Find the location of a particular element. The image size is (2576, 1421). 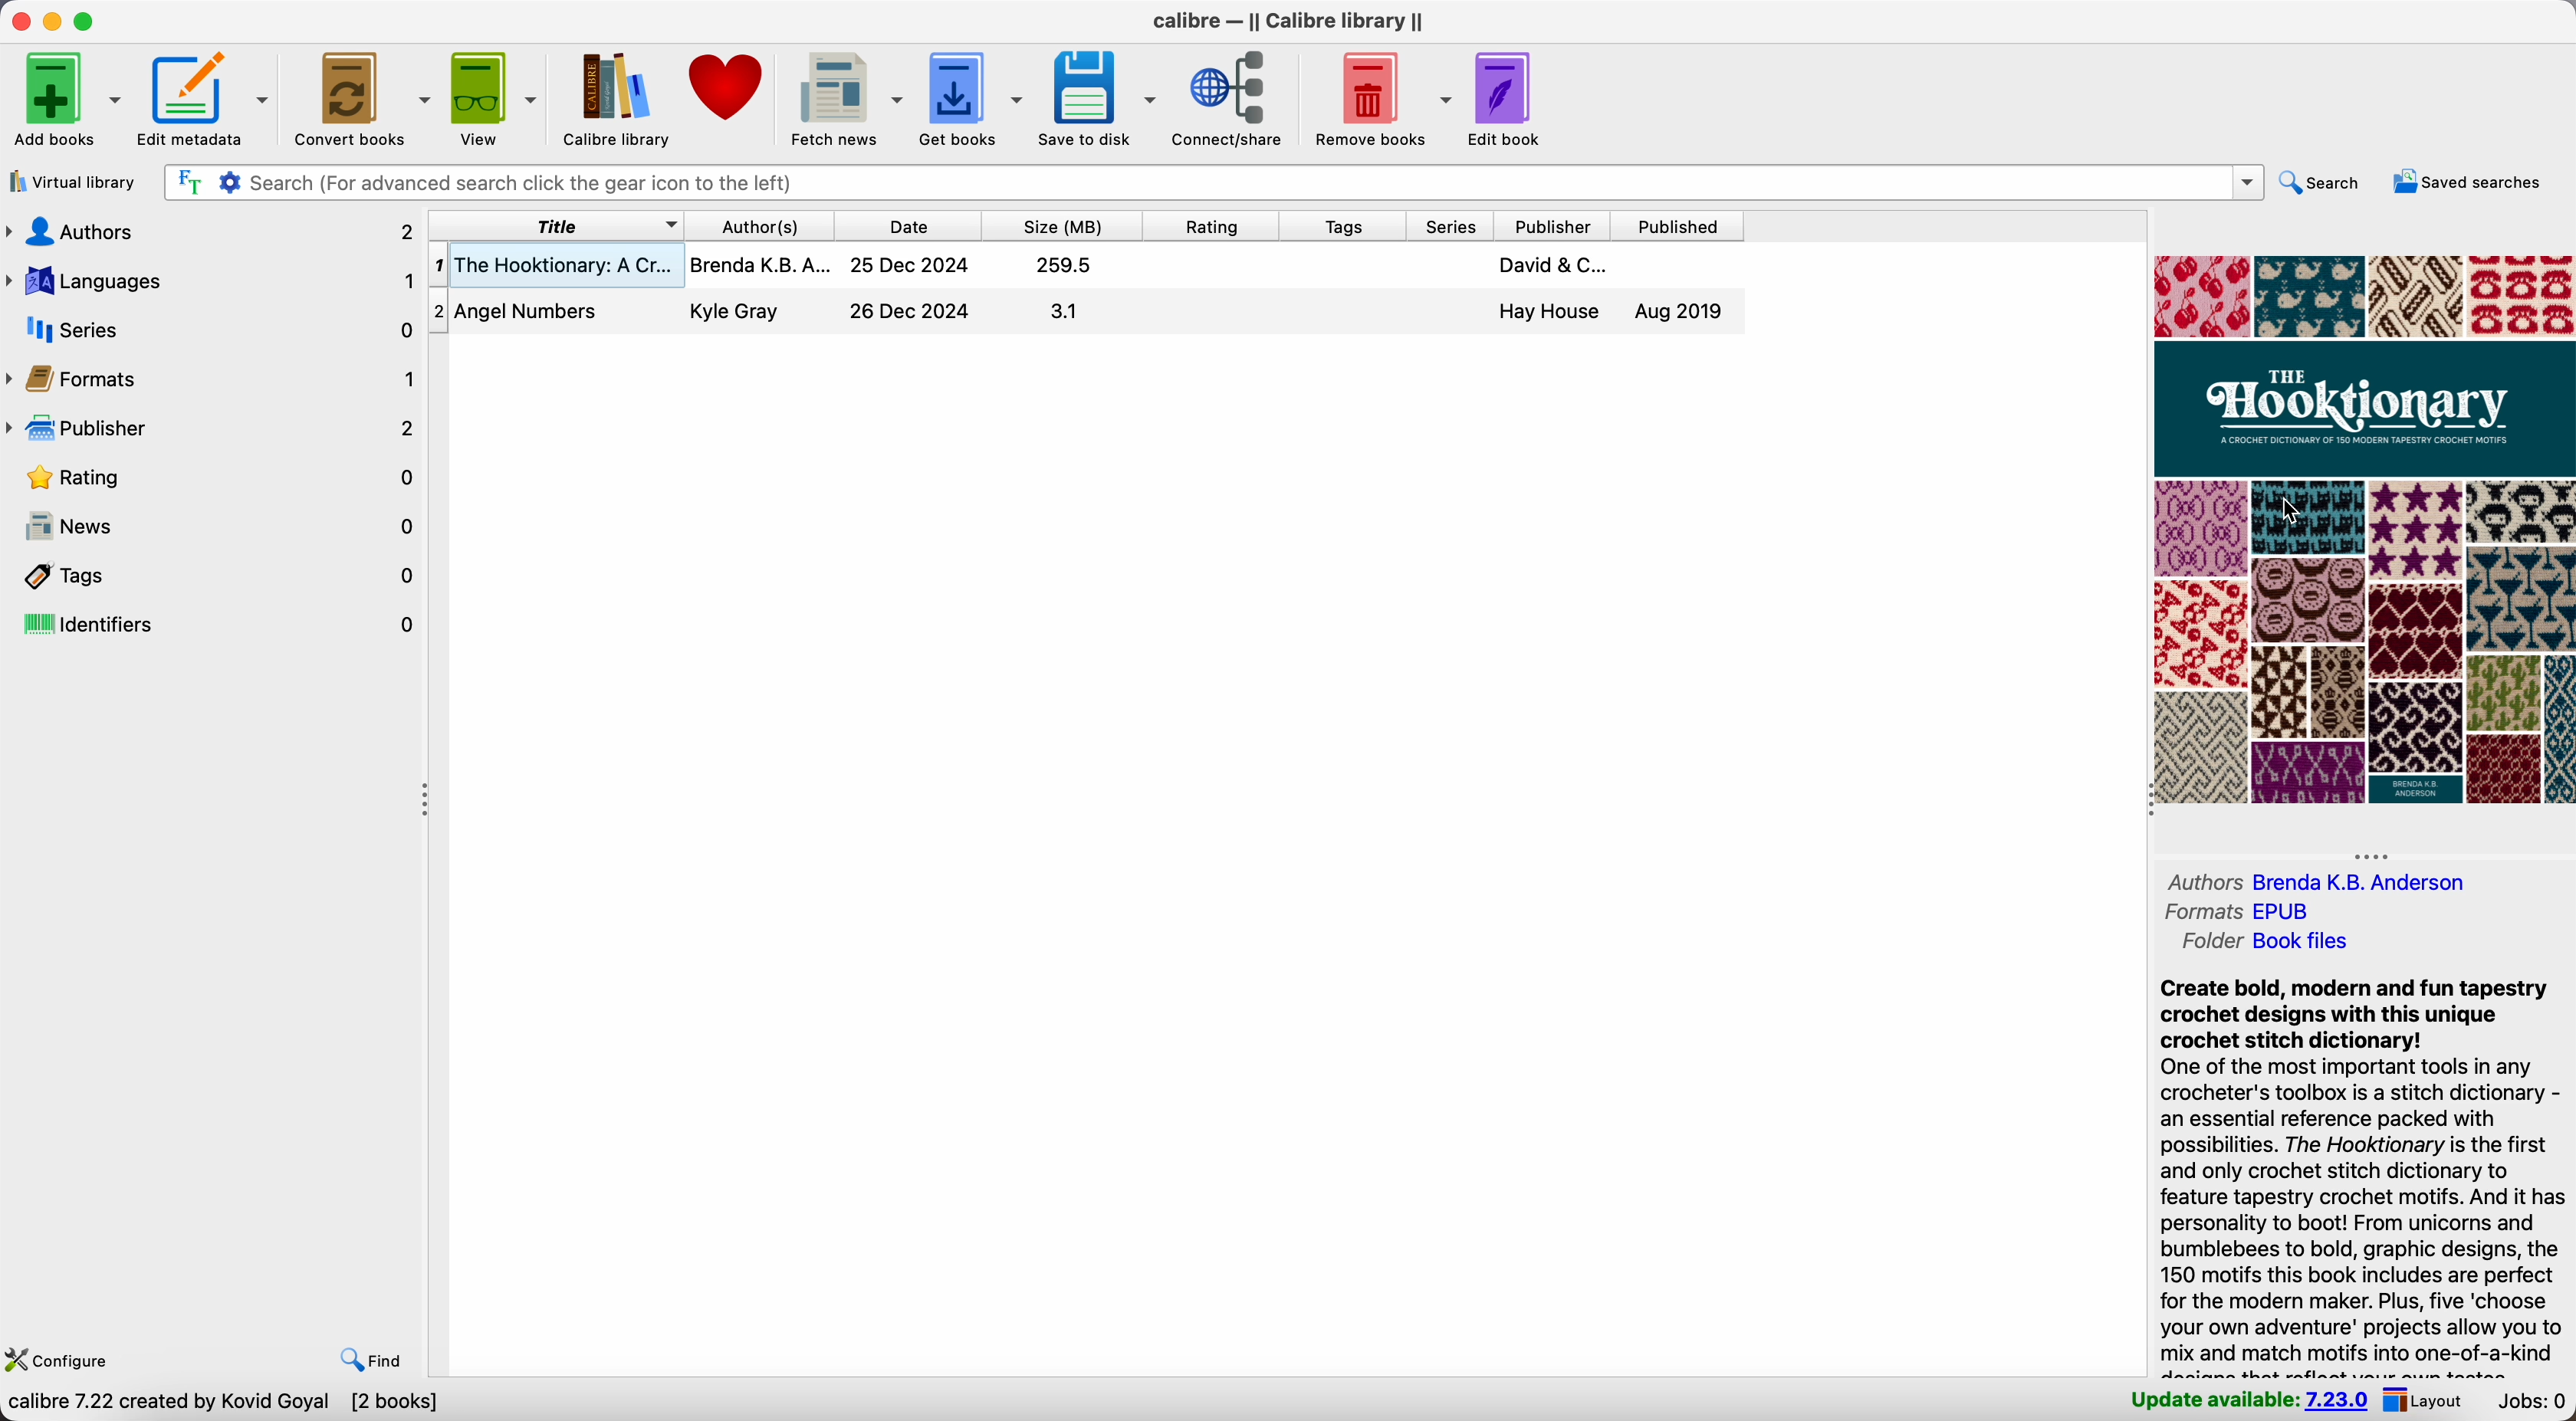

Calibre library is located at coordinates (614, 97).